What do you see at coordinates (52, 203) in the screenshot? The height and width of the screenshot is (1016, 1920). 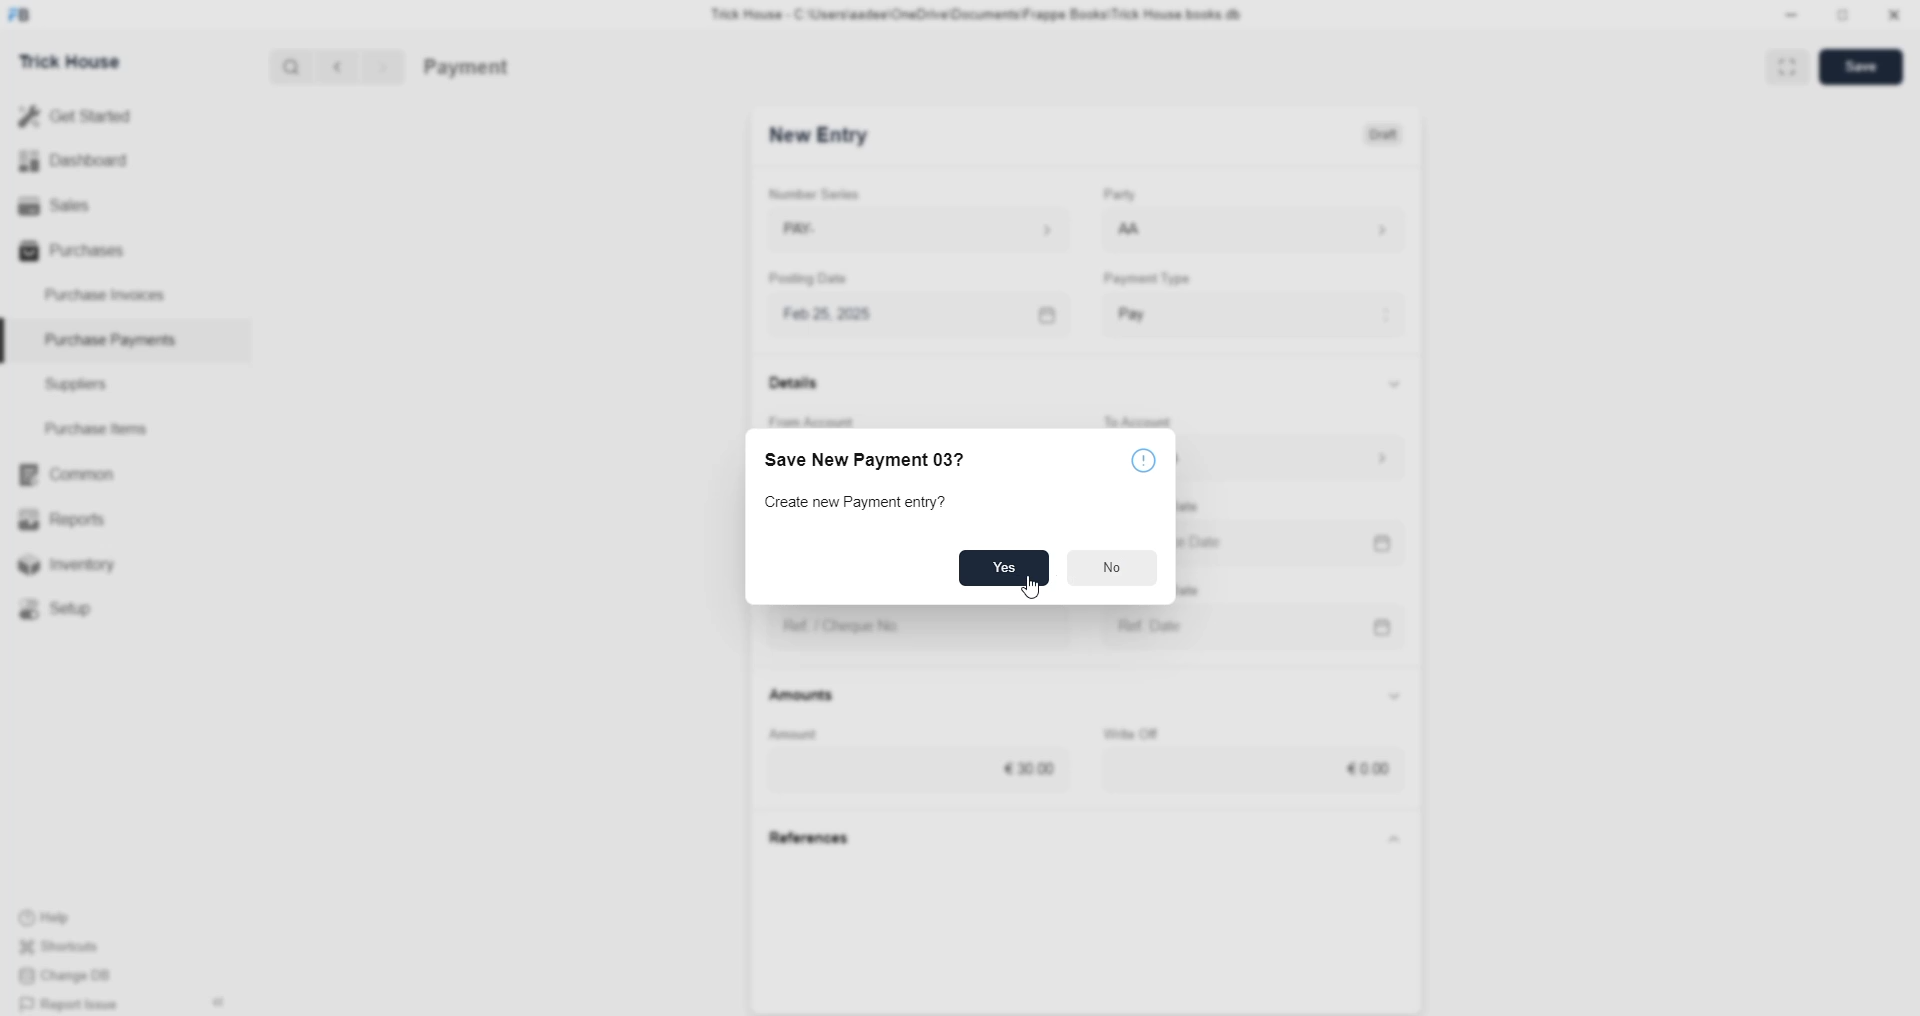 I see `Sales` at bounding box center [52, 203].